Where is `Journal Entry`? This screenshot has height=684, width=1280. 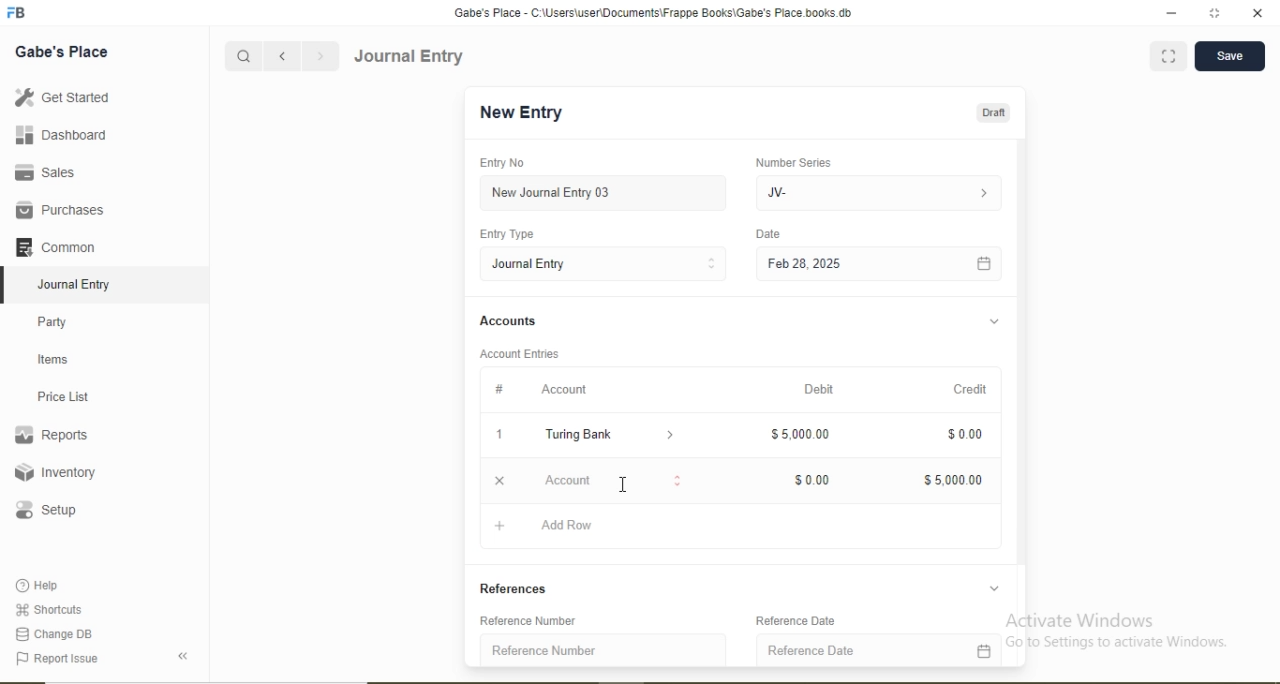 Journal Entry is located at coordinates (410, 56).